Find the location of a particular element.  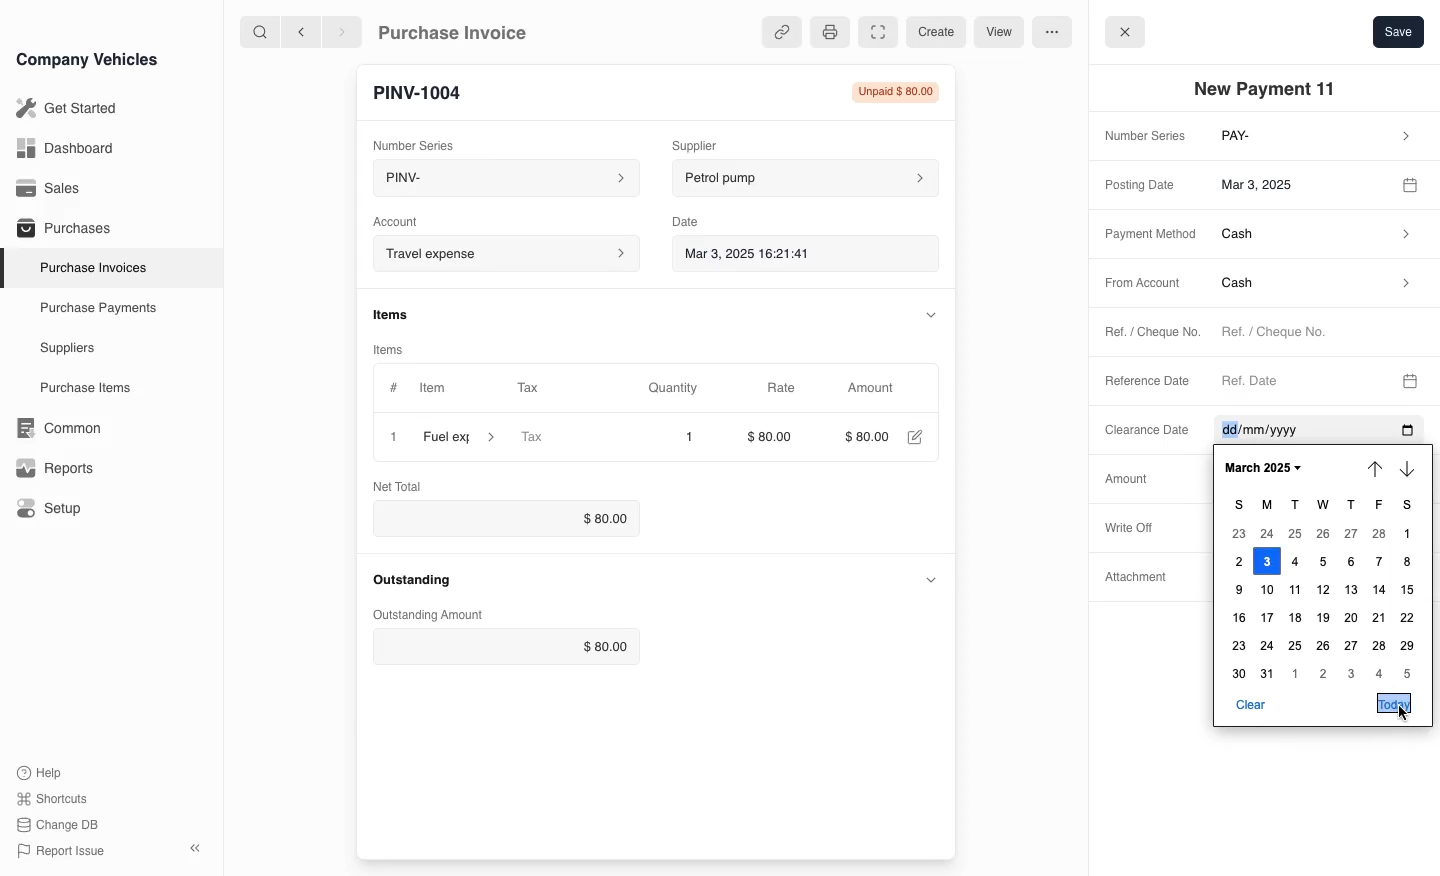

Get Started is located at coordinates (63, 108).